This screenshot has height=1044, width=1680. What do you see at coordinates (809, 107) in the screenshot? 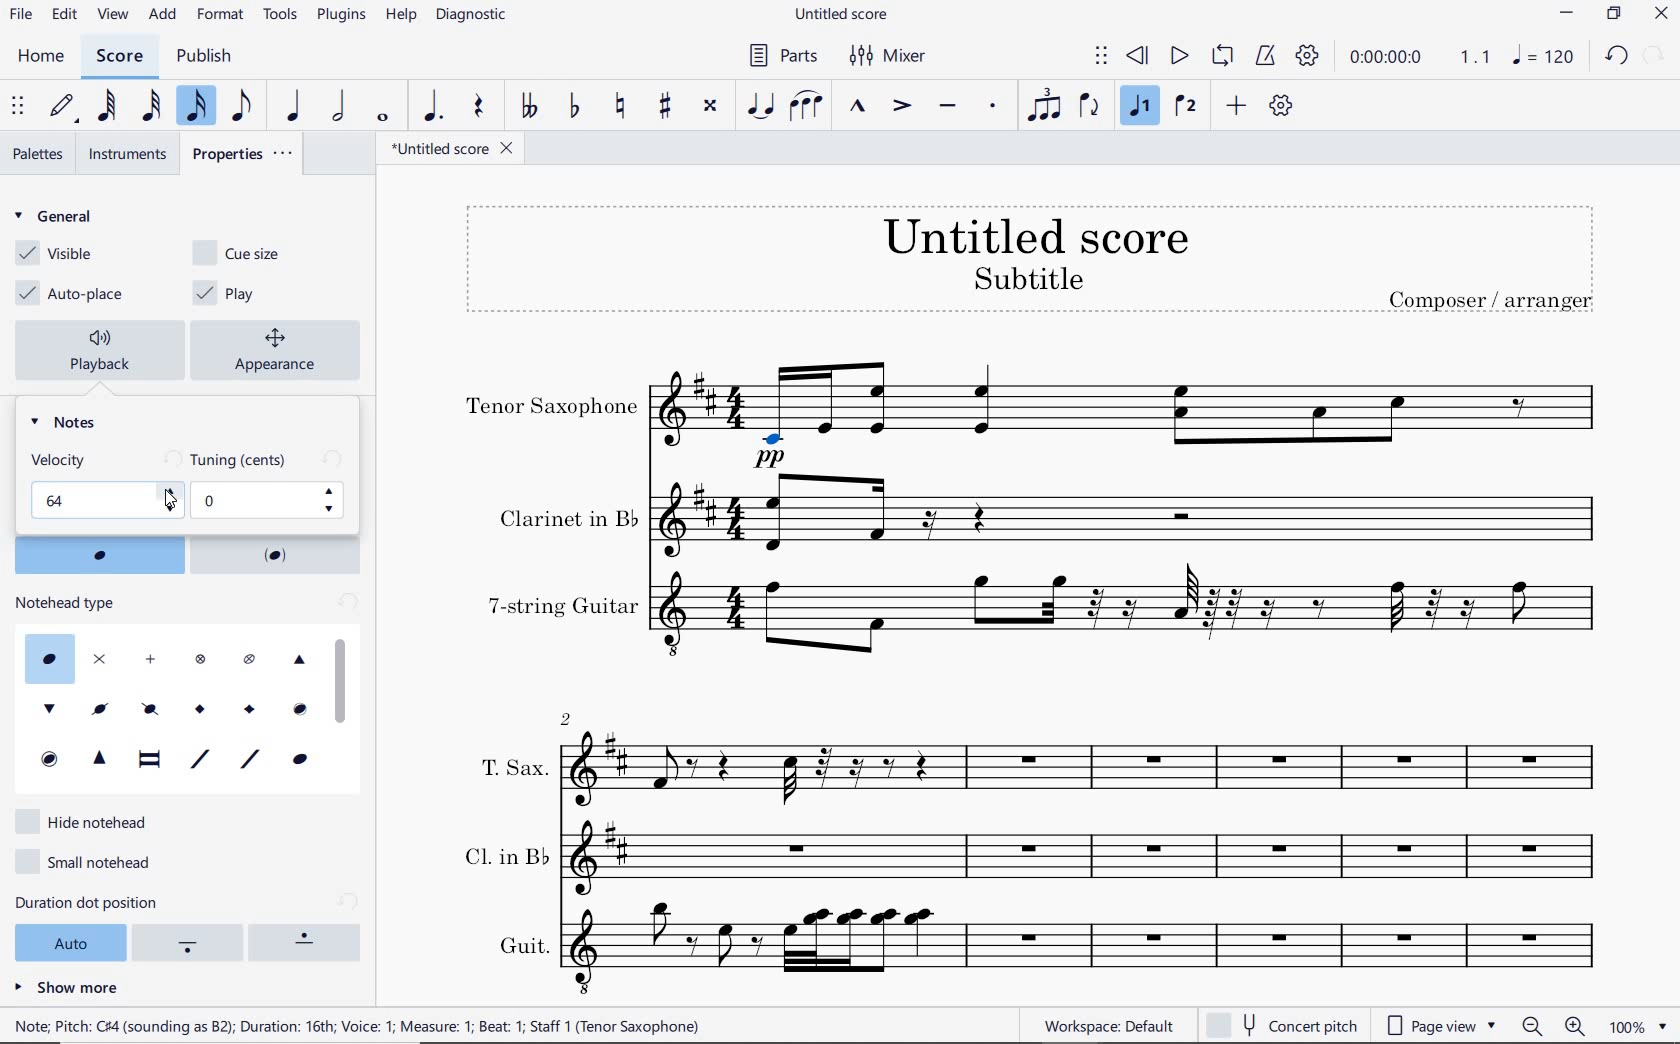
I see `SLUR` at bounding box center [809, 107].